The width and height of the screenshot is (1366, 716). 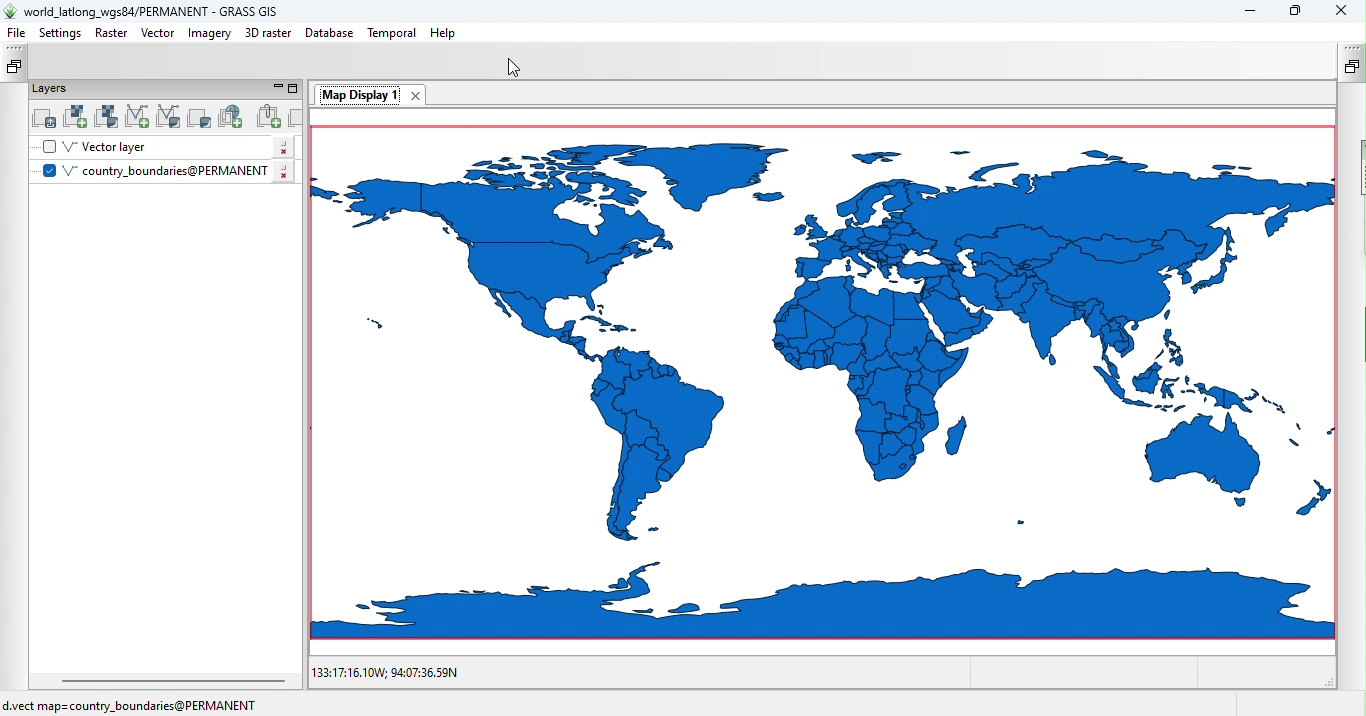 I want to click on File, so click(x=17, y=32).